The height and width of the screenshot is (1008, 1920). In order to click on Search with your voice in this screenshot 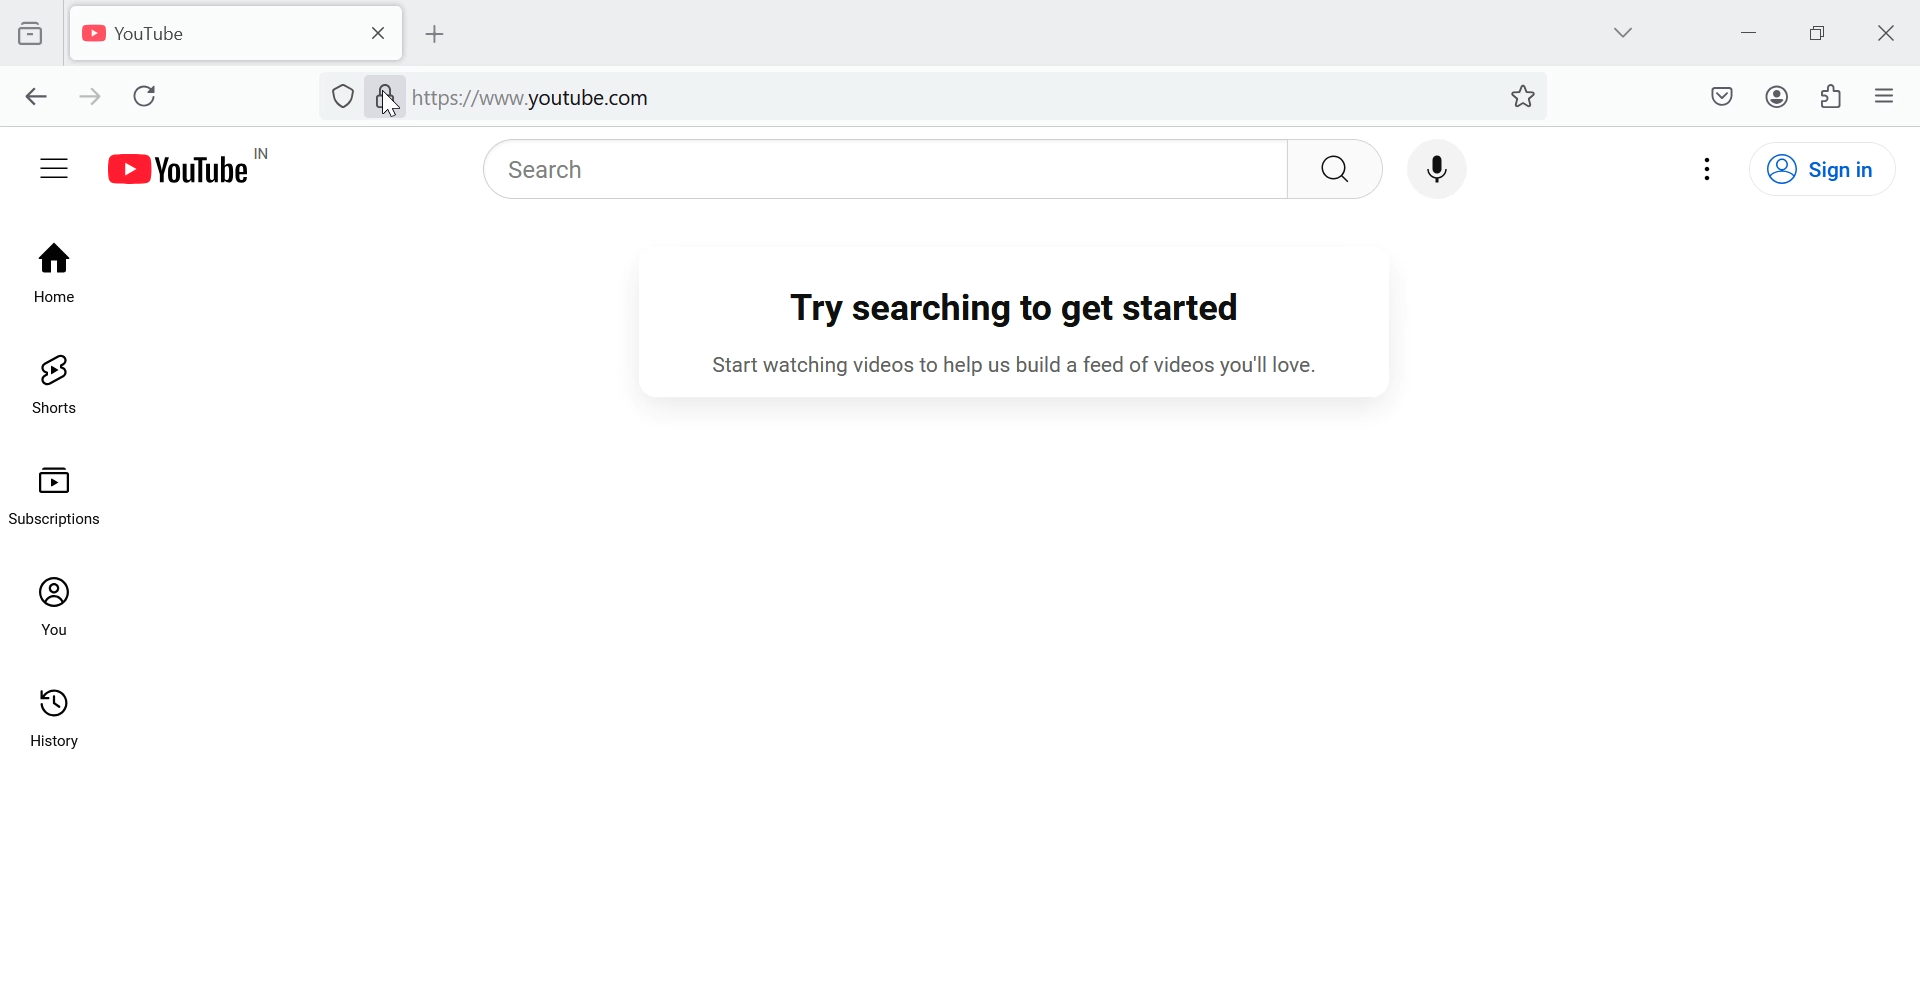, I will do `click(1434, 165)`.